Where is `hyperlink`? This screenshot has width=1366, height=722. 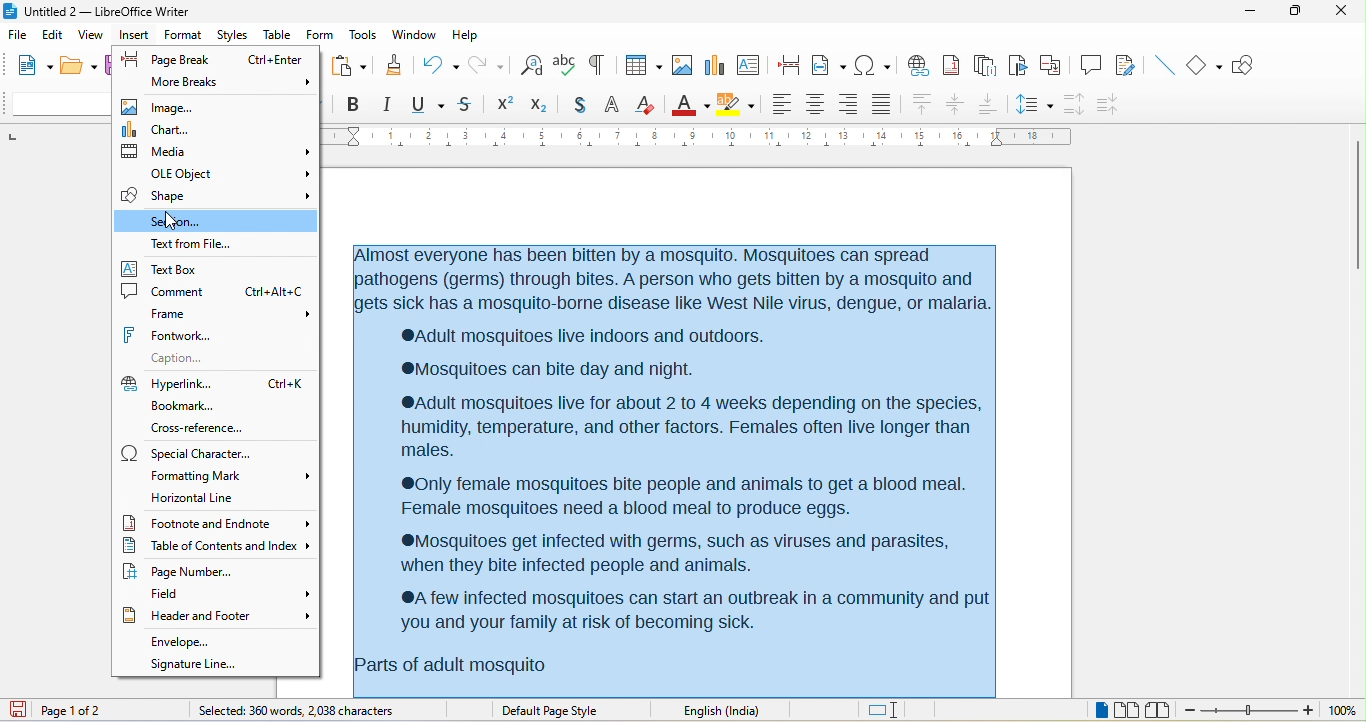
hyperlink is located at coordinates (919, 66).